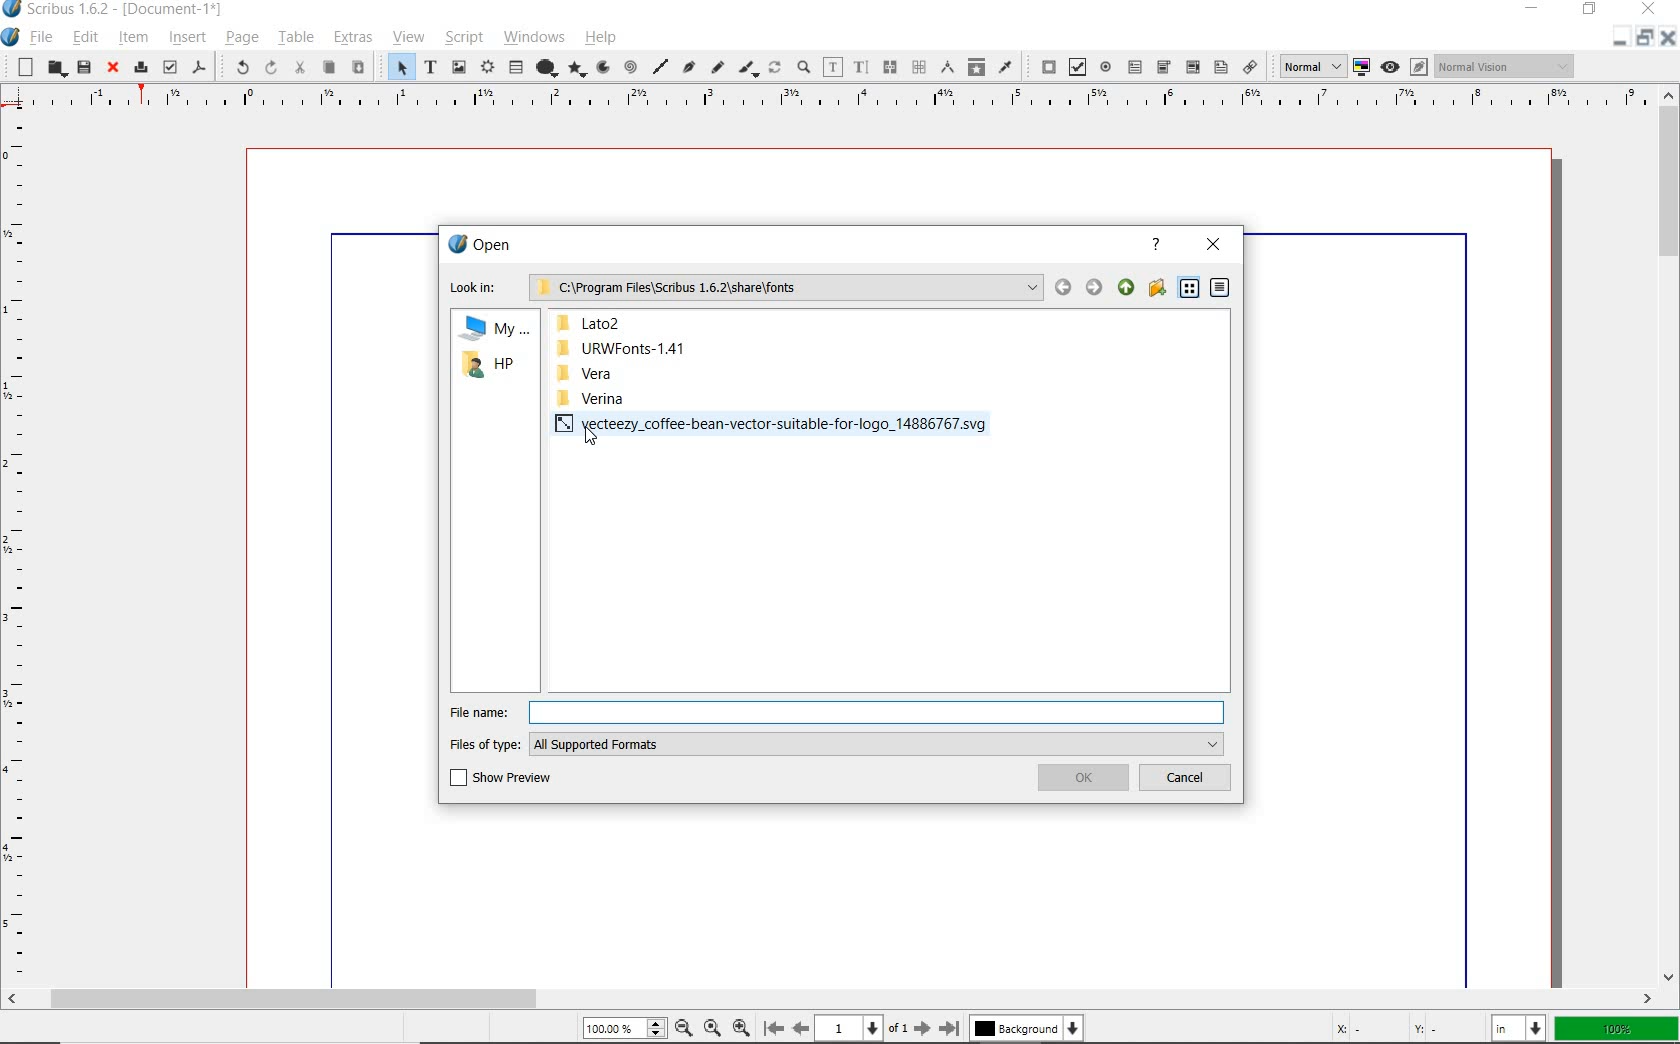 This screenshot has height=1044, width=1680. I want to click on paste, so click(357, 66).